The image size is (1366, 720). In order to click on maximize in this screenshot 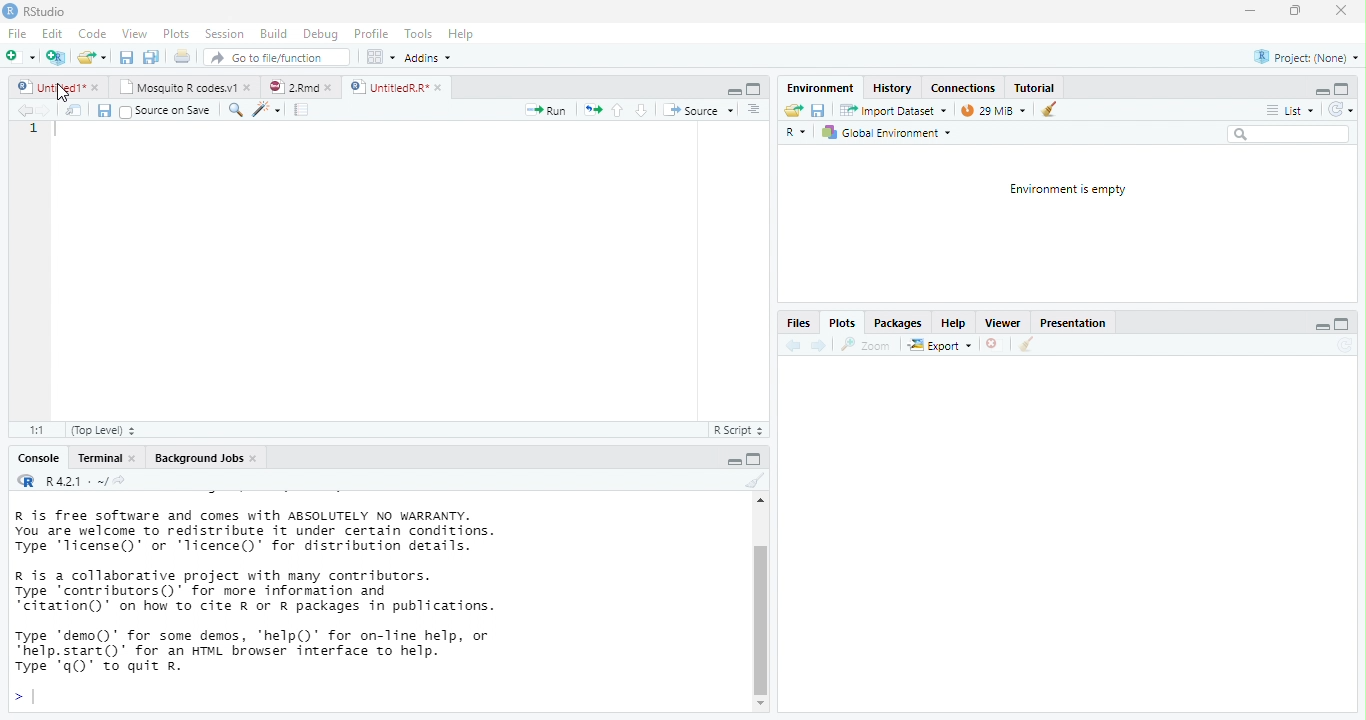, I will do `click(754, 89)`.